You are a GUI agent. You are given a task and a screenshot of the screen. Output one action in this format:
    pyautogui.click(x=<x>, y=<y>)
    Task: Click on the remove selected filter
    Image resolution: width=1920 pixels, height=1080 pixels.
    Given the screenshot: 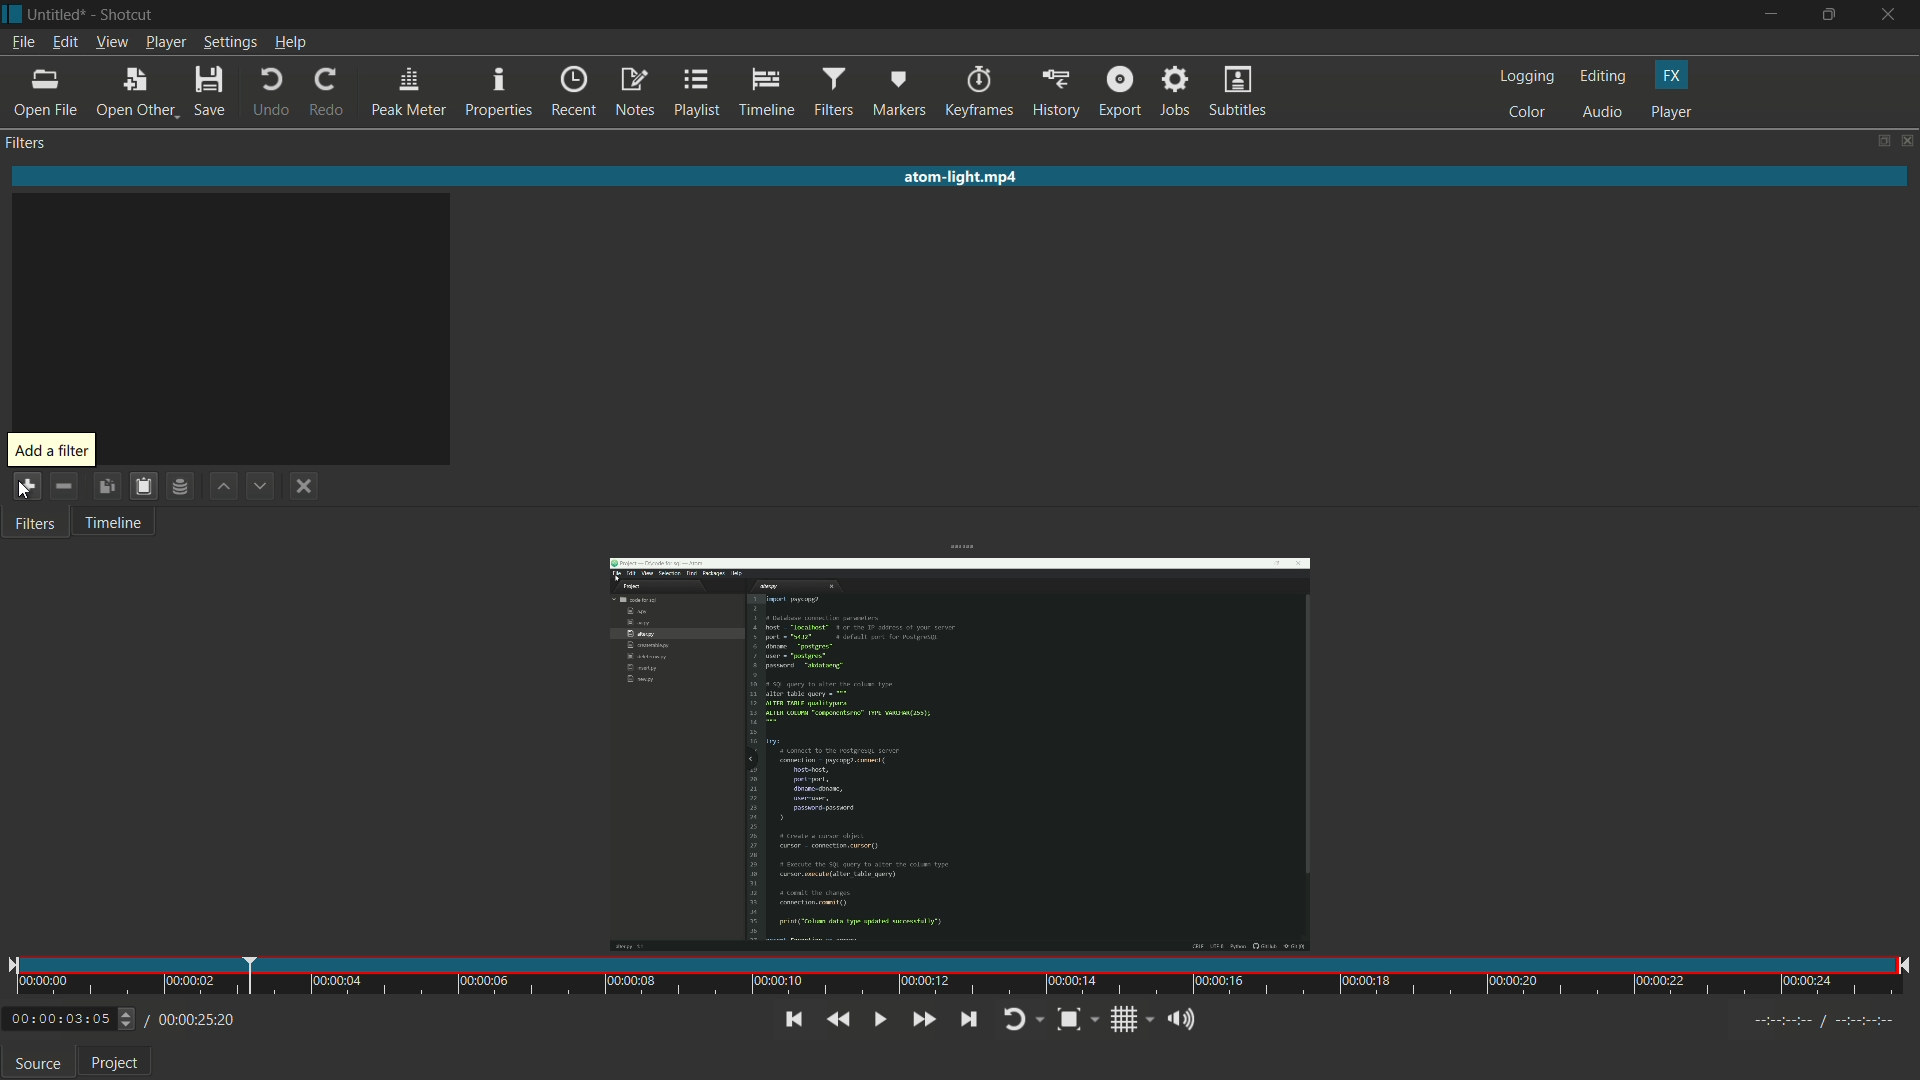 What is the action you would take?
    pyautogui.click(x=65, y=487)
    